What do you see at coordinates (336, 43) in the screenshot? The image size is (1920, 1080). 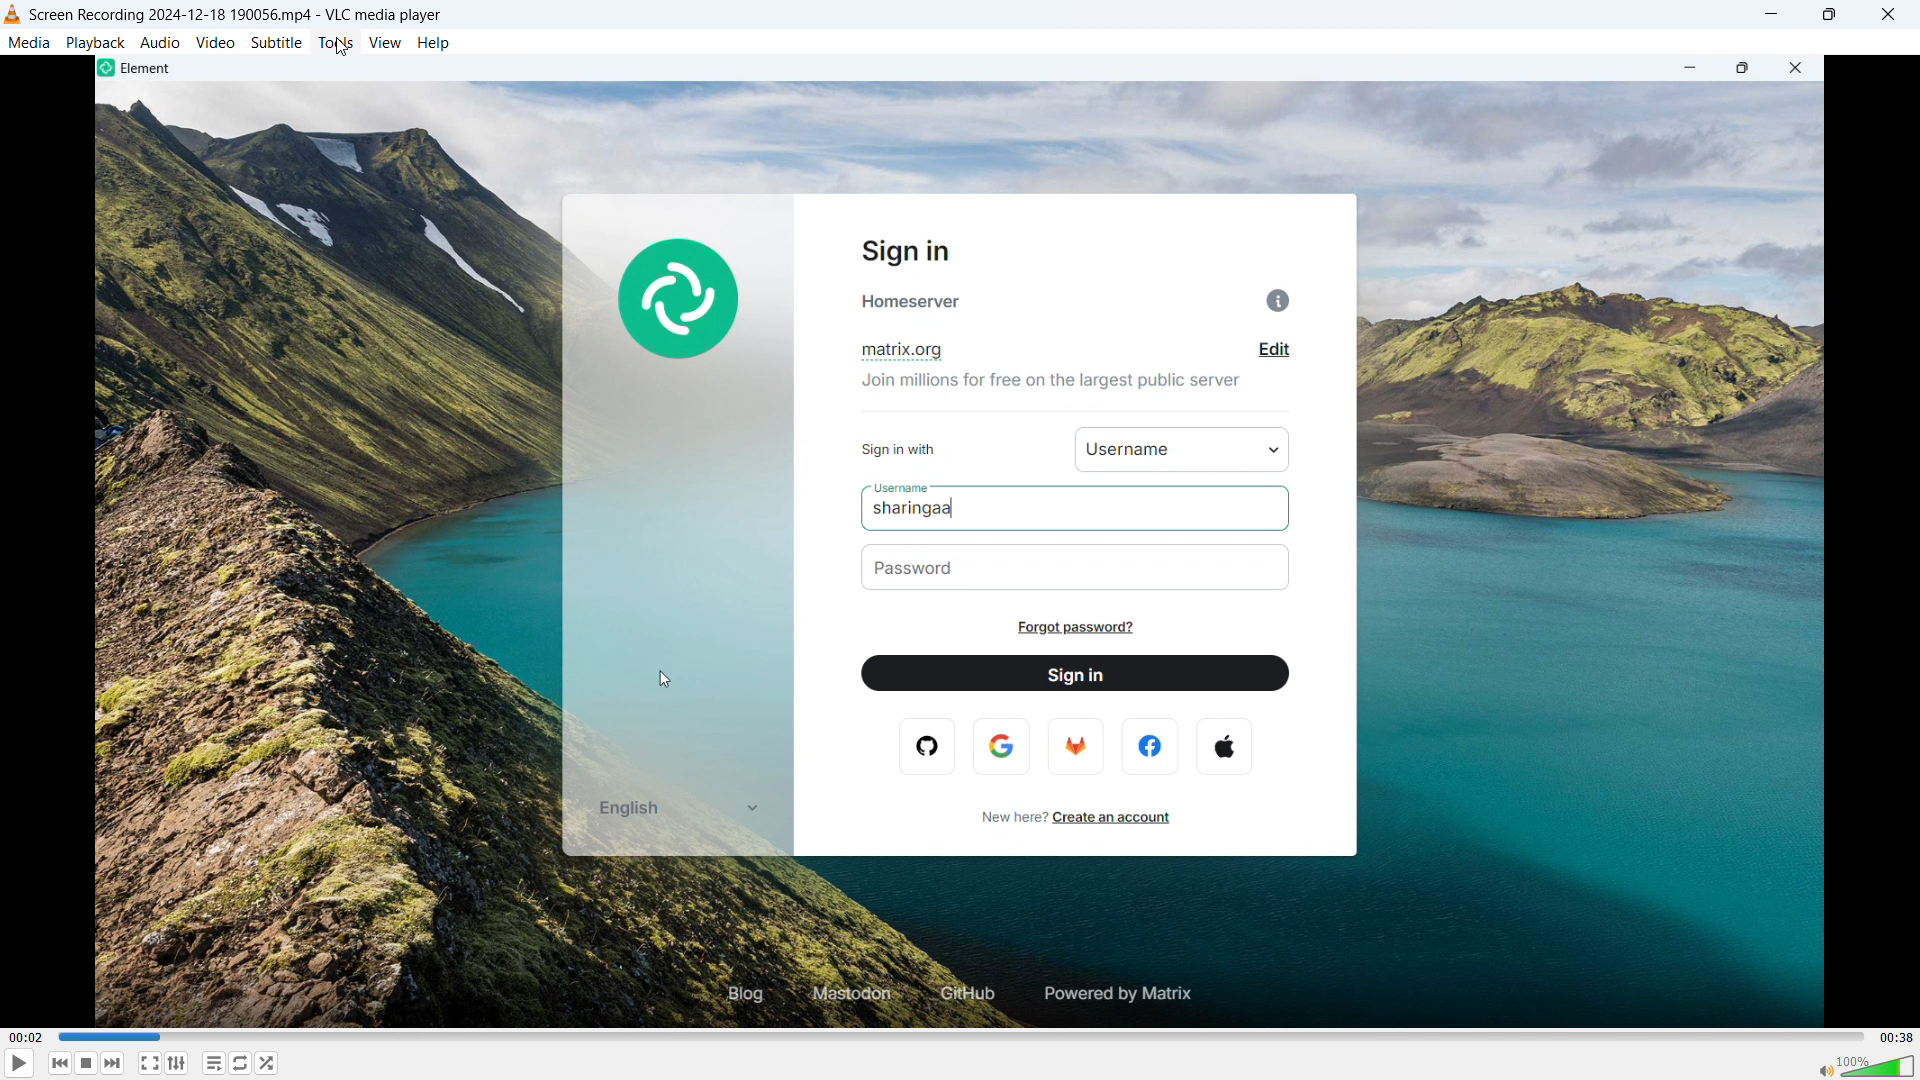 I see `tools` at bounding box center [336, 43].